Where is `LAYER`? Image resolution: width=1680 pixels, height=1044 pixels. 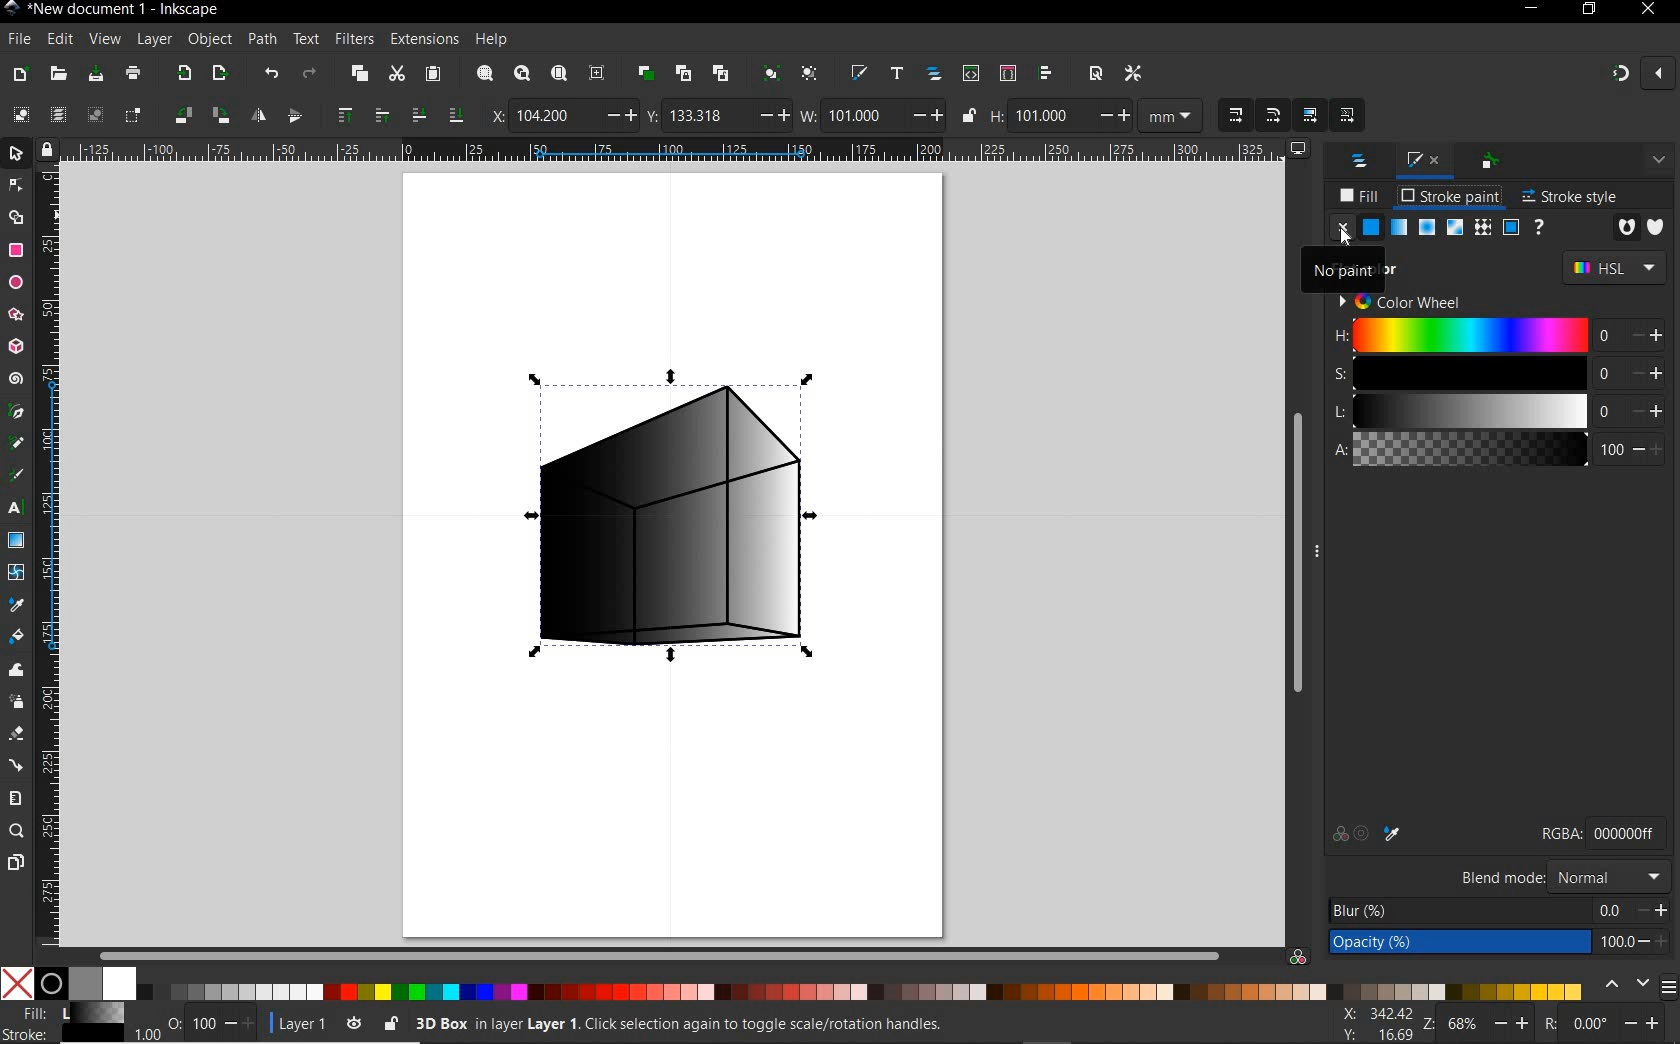
LAYER is located at coordinates (152, 39).